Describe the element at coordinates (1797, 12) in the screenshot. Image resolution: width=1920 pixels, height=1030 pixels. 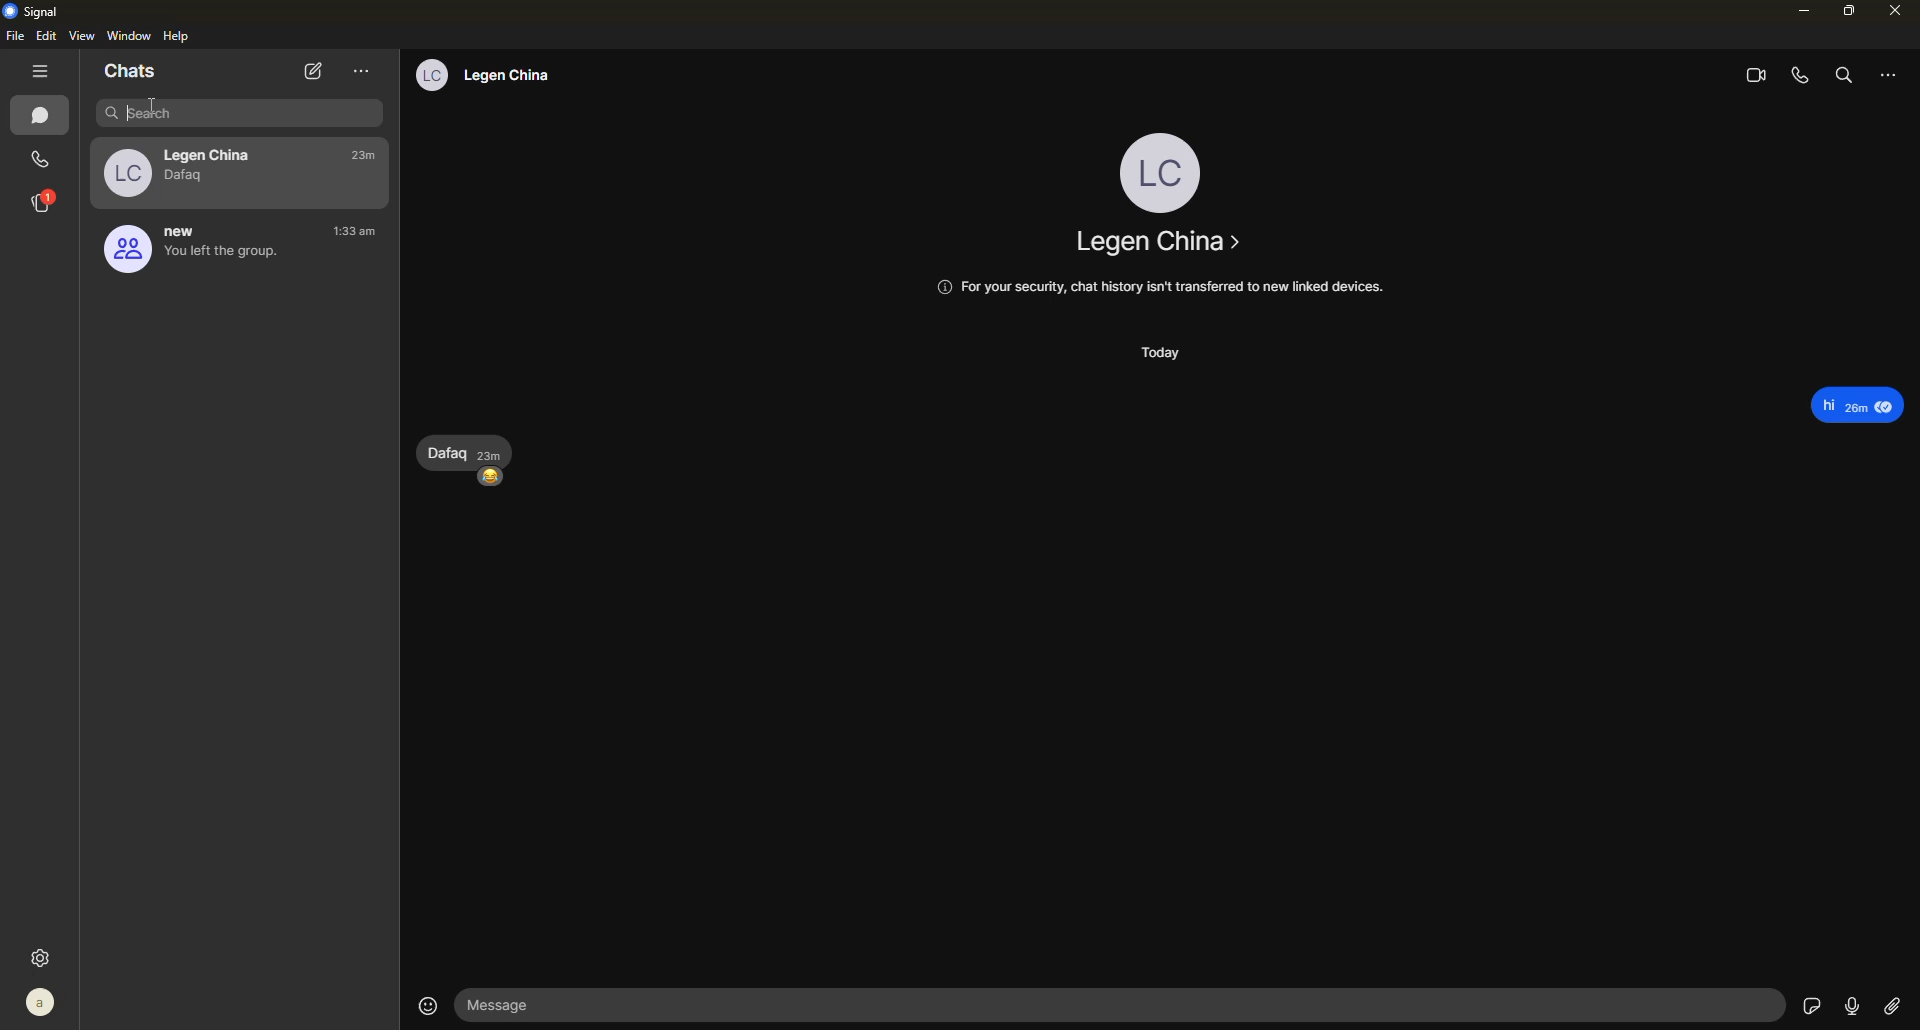
I see `minimize` at that location.